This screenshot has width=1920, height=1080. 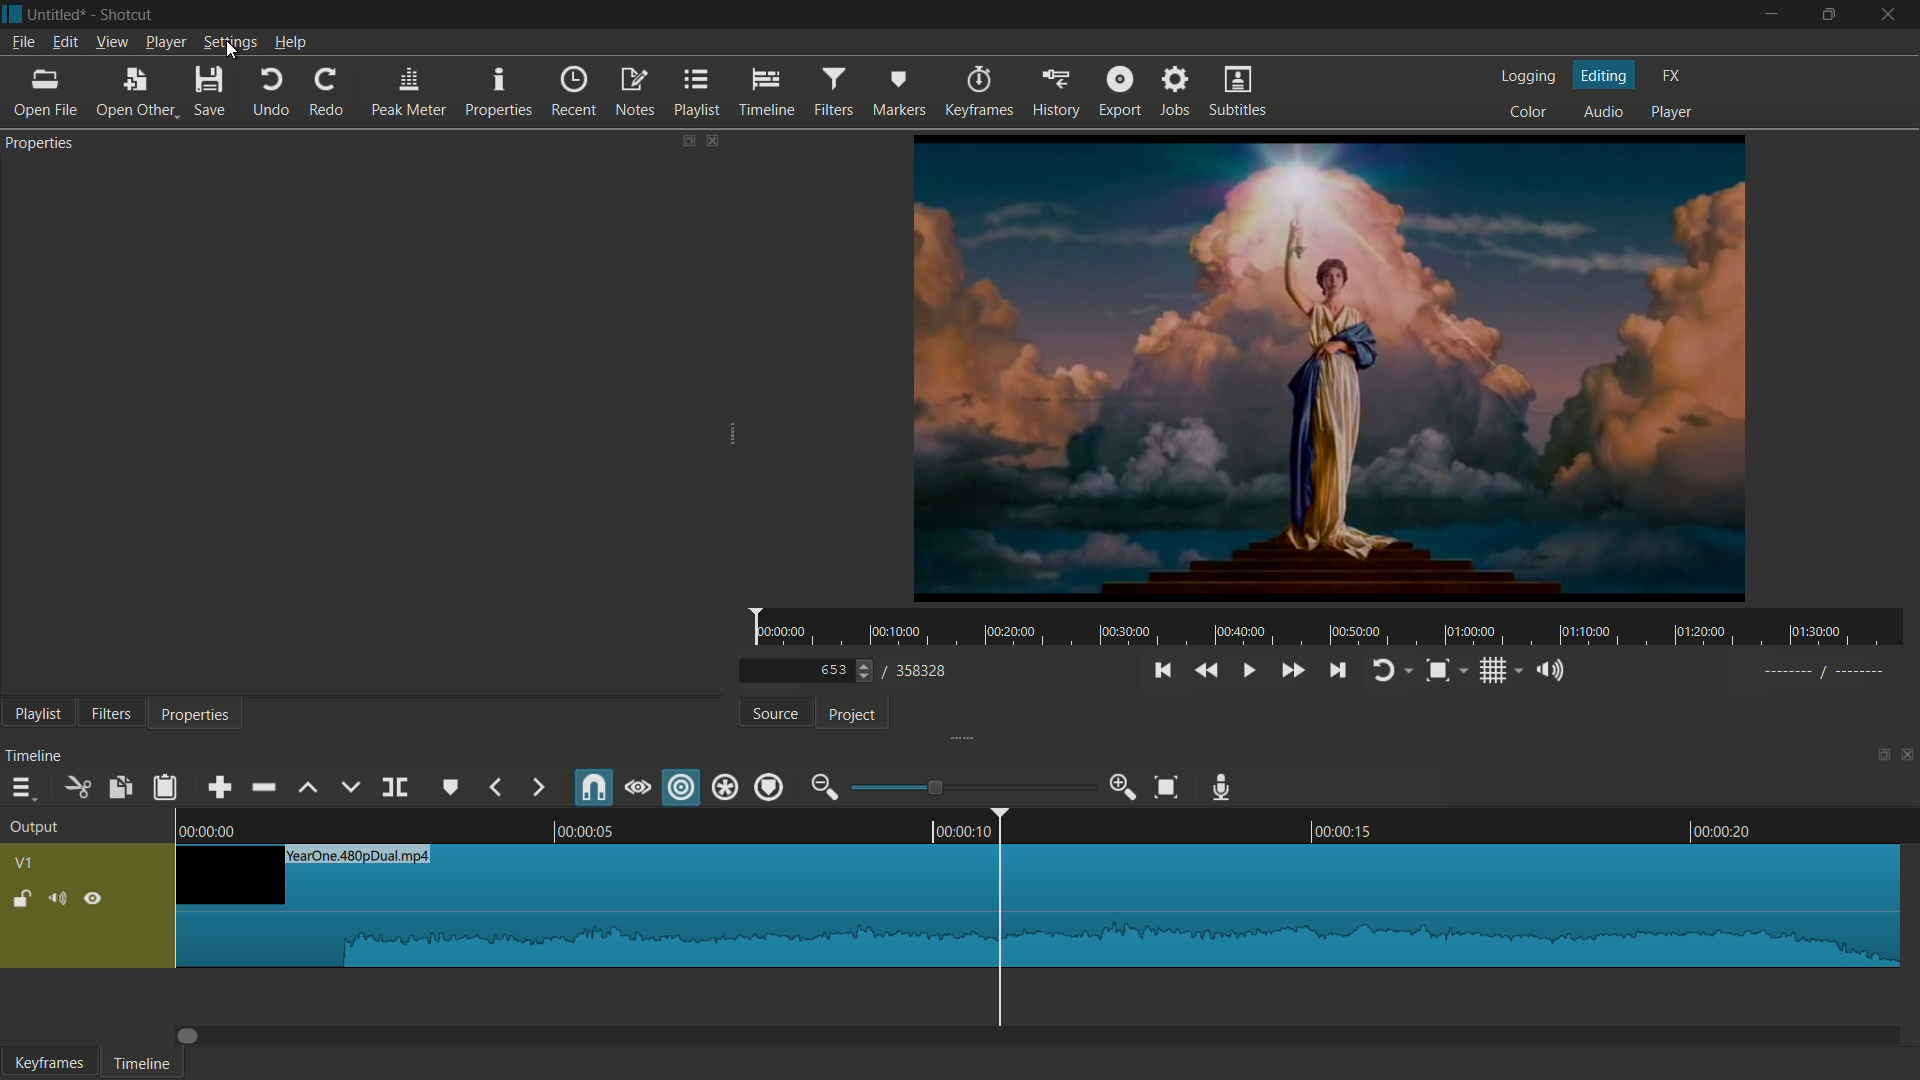 I want to click on view menu, so click(x=112, y=43).